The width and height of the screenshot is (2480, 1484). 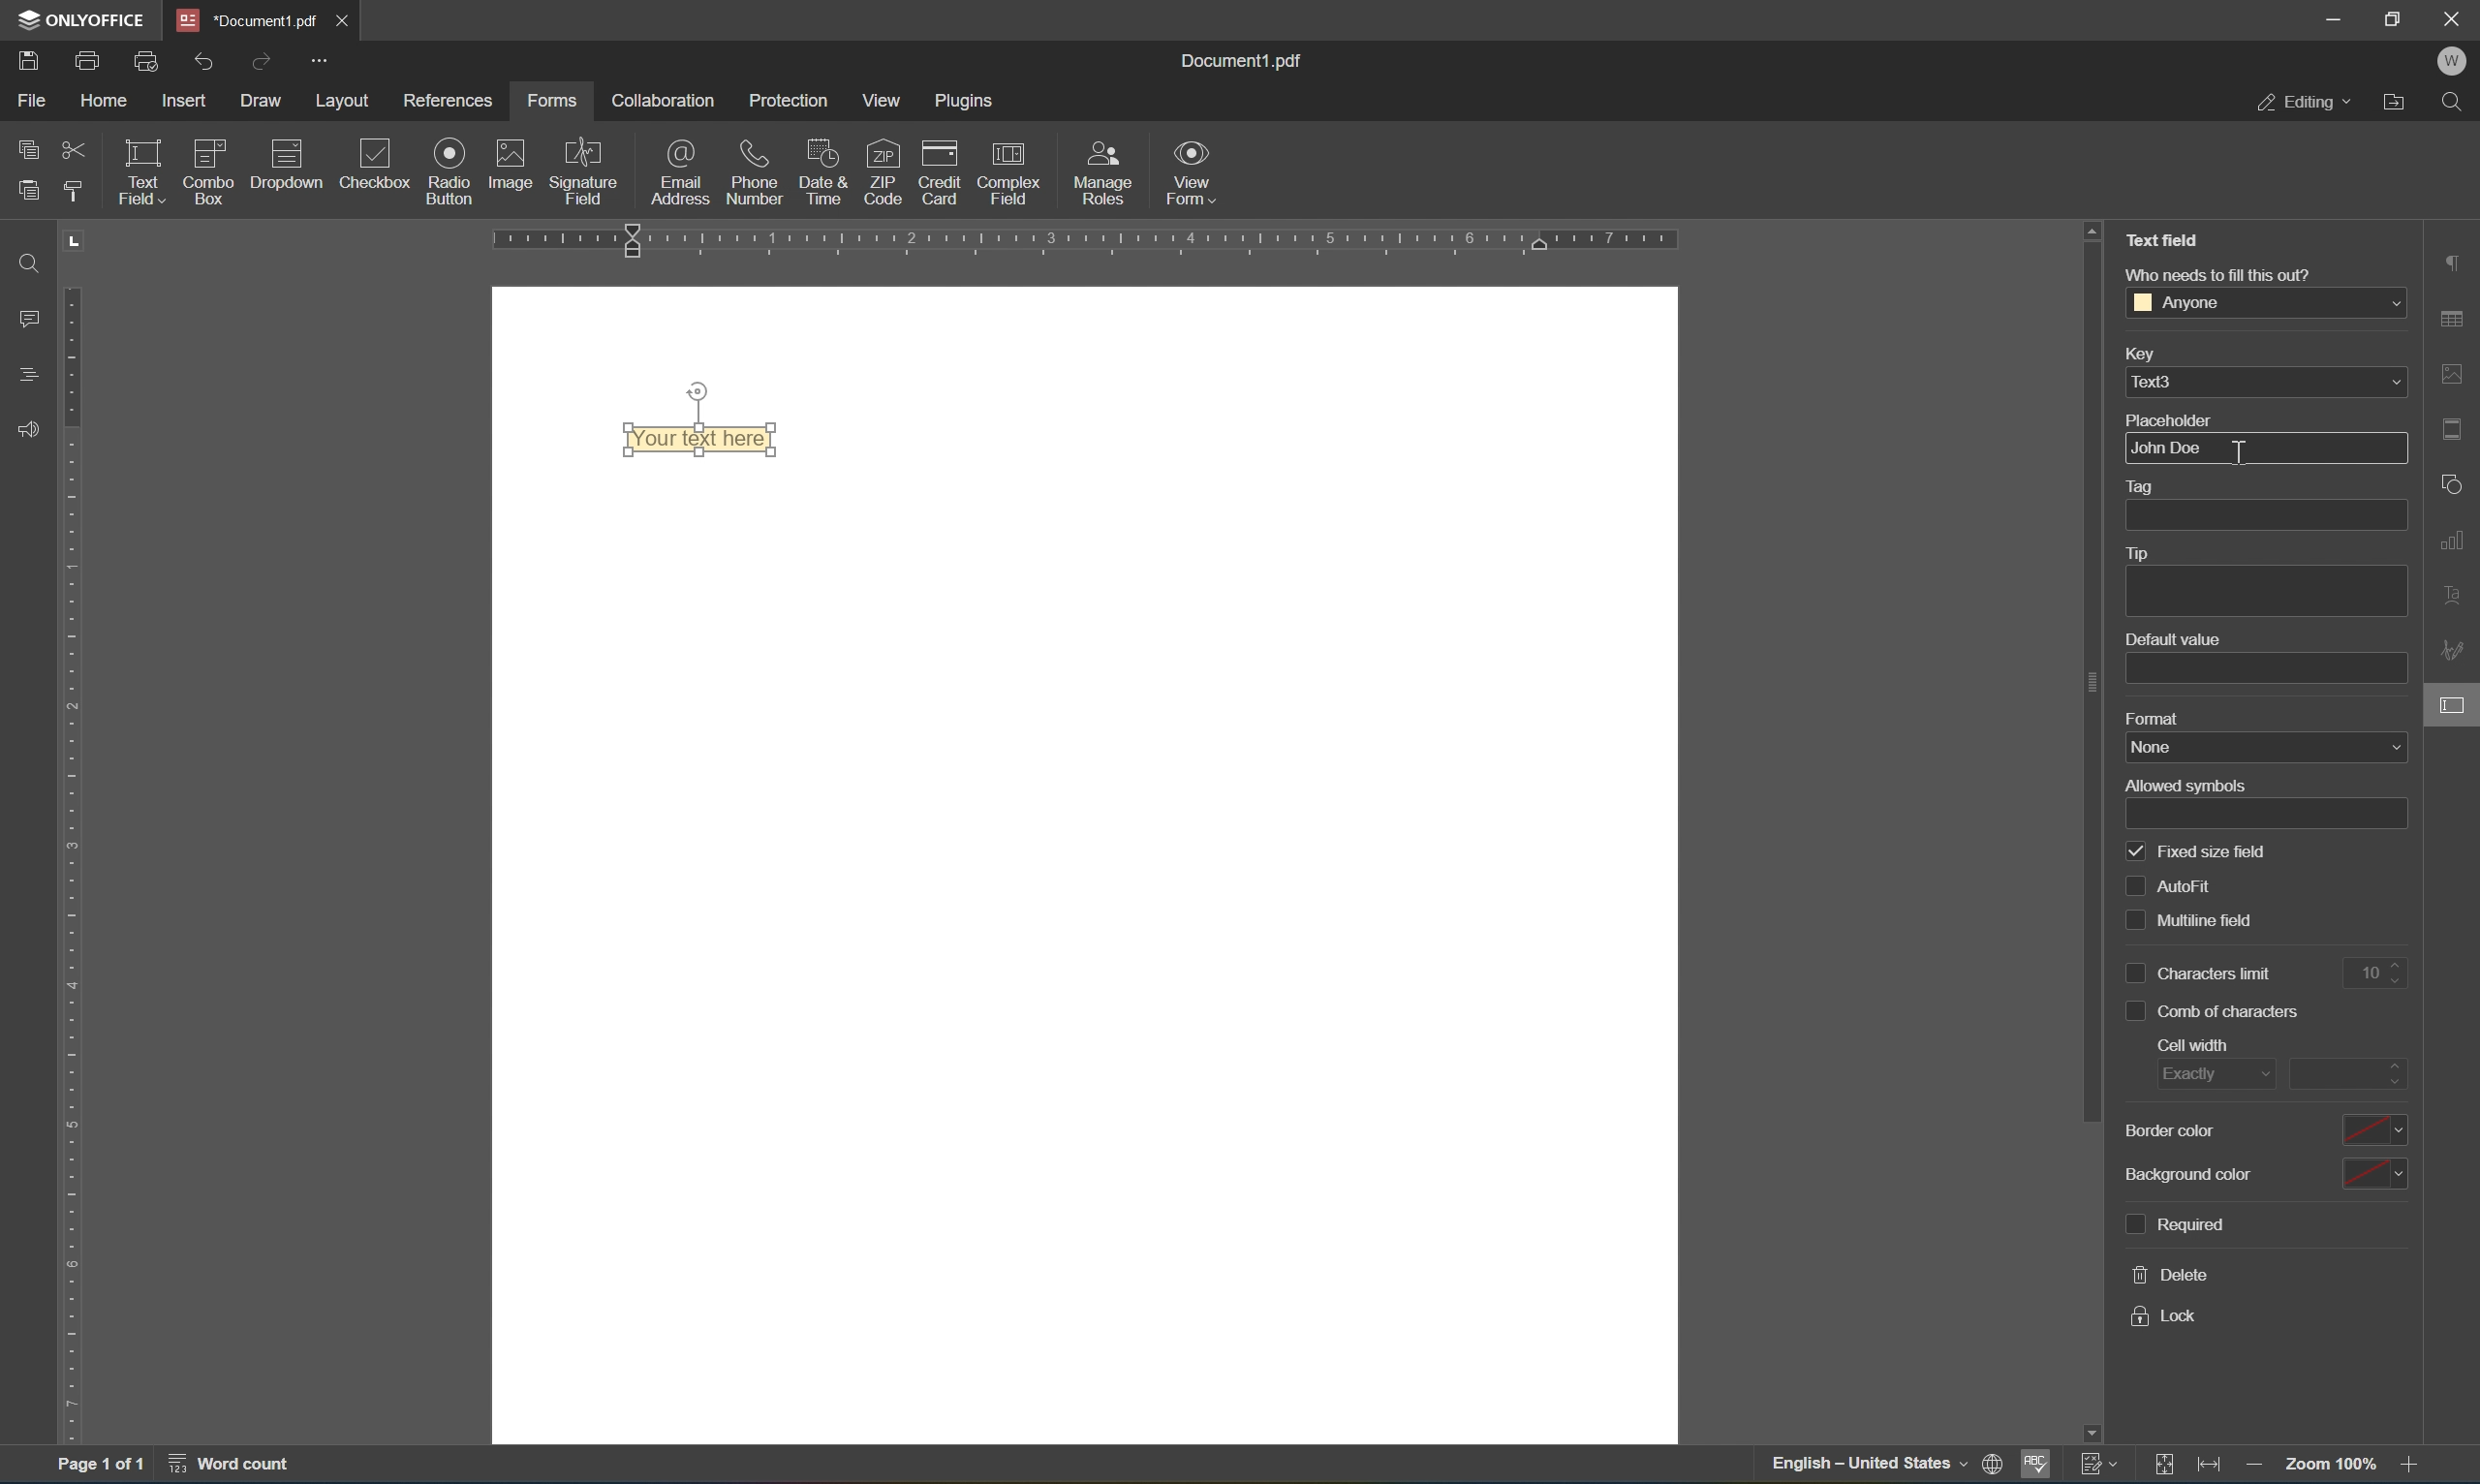 What do you see at coordinates (2372, 971) in the screenshot?
I see `10` at bounding box center [2372, 971].